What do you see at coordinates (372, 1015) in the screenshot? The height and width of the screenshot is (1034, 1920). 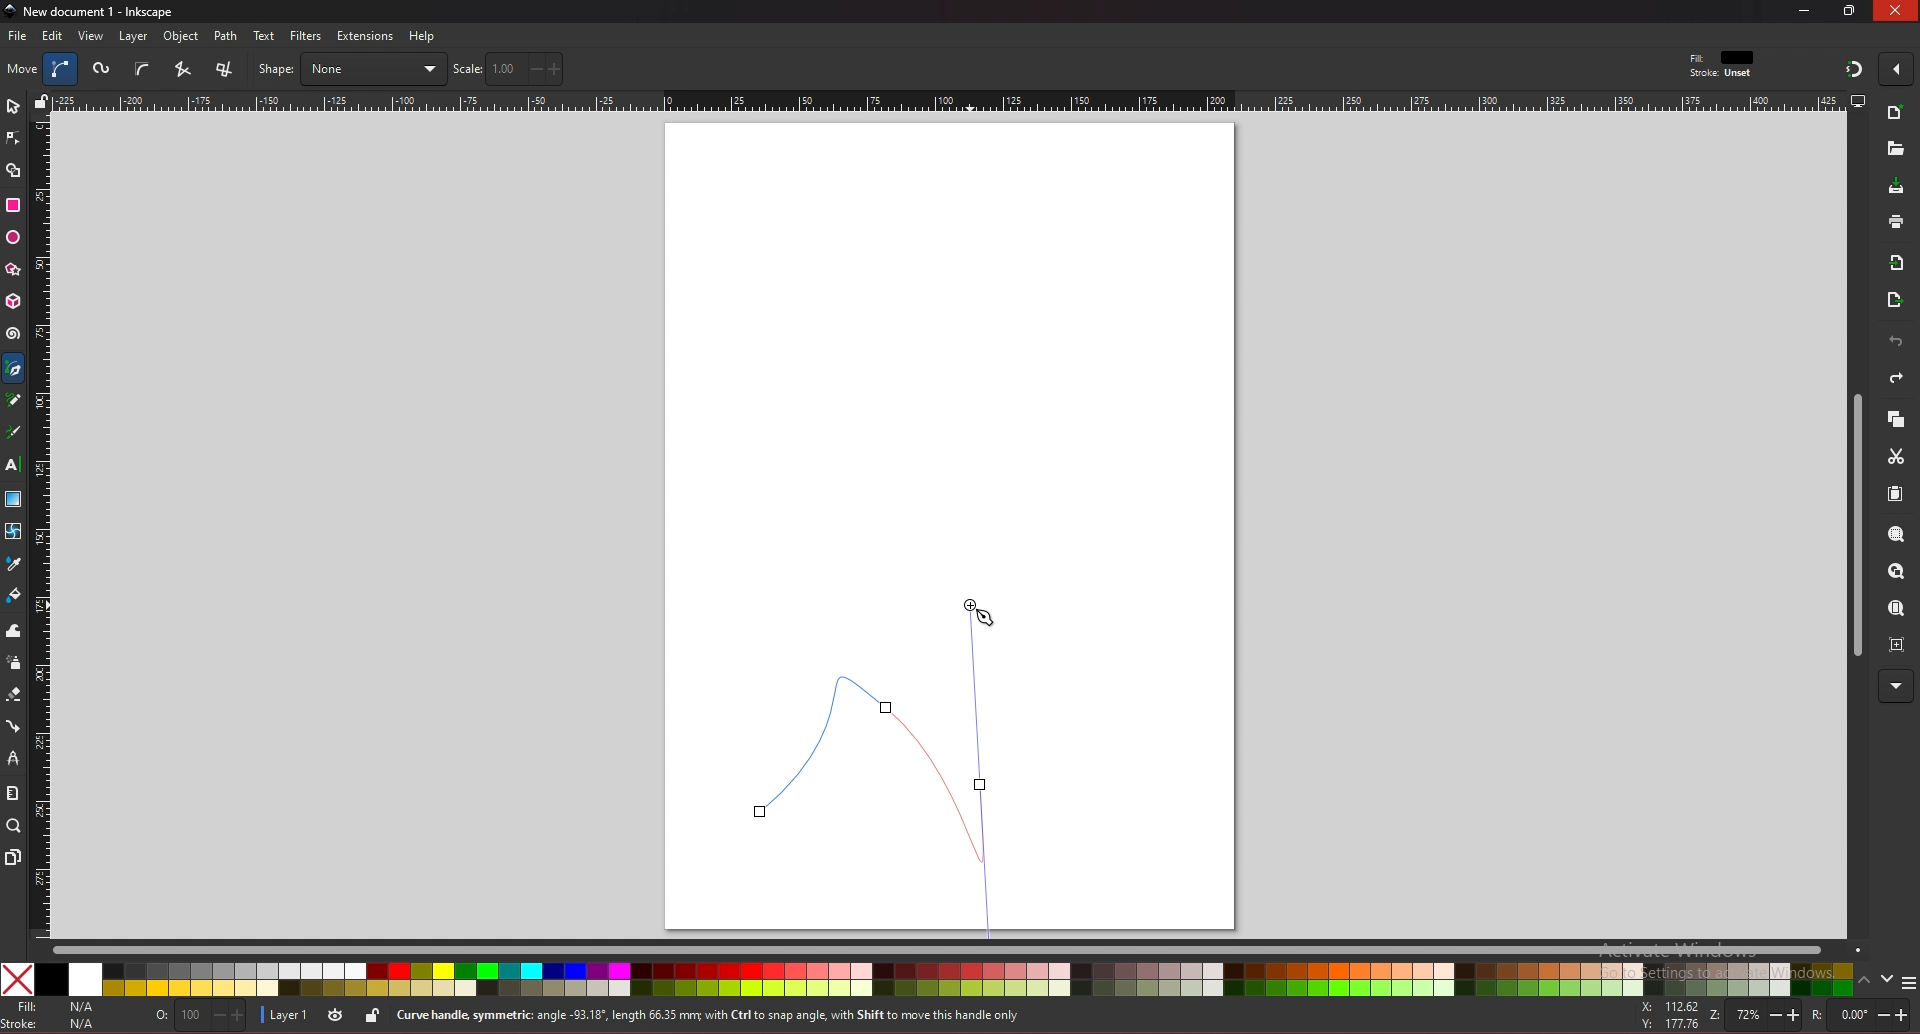 I see `lock` at bounding box center [372, 1015].